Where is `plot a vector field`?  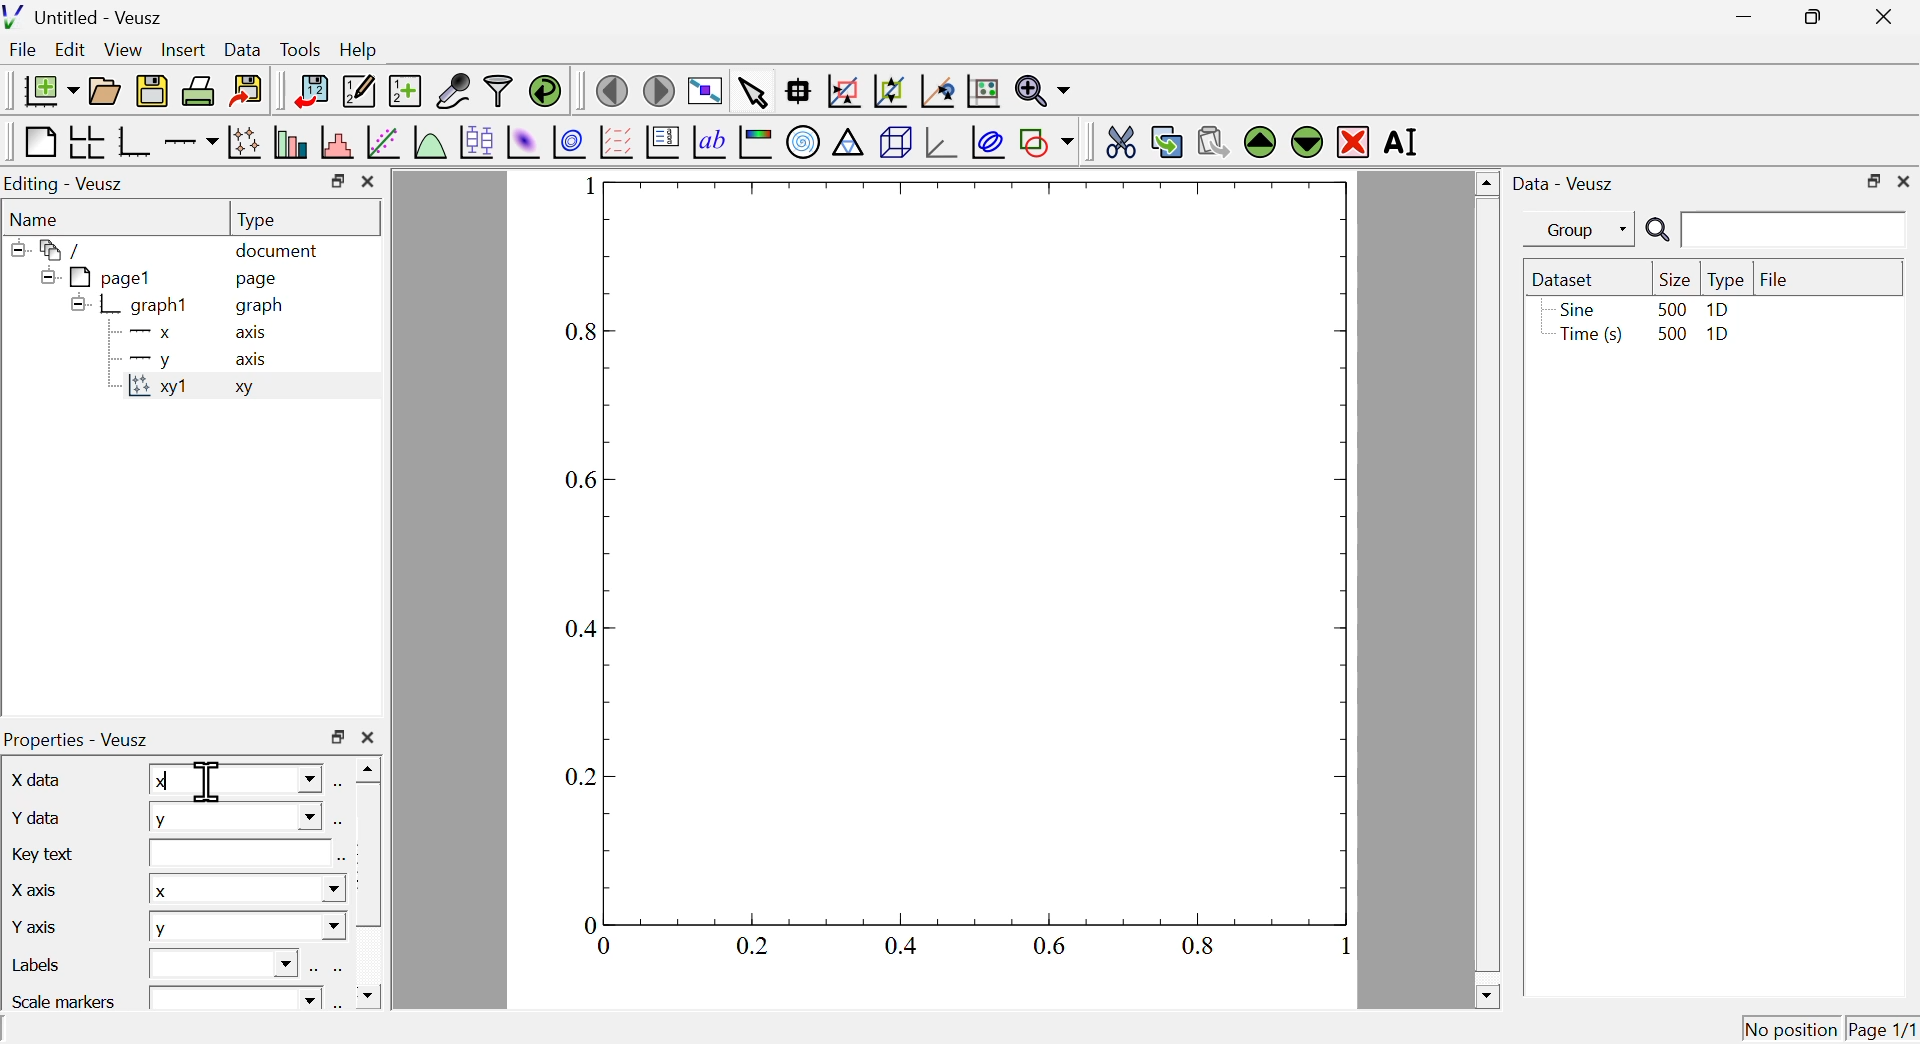
plot a vector field is located at coordinates (616, 142).